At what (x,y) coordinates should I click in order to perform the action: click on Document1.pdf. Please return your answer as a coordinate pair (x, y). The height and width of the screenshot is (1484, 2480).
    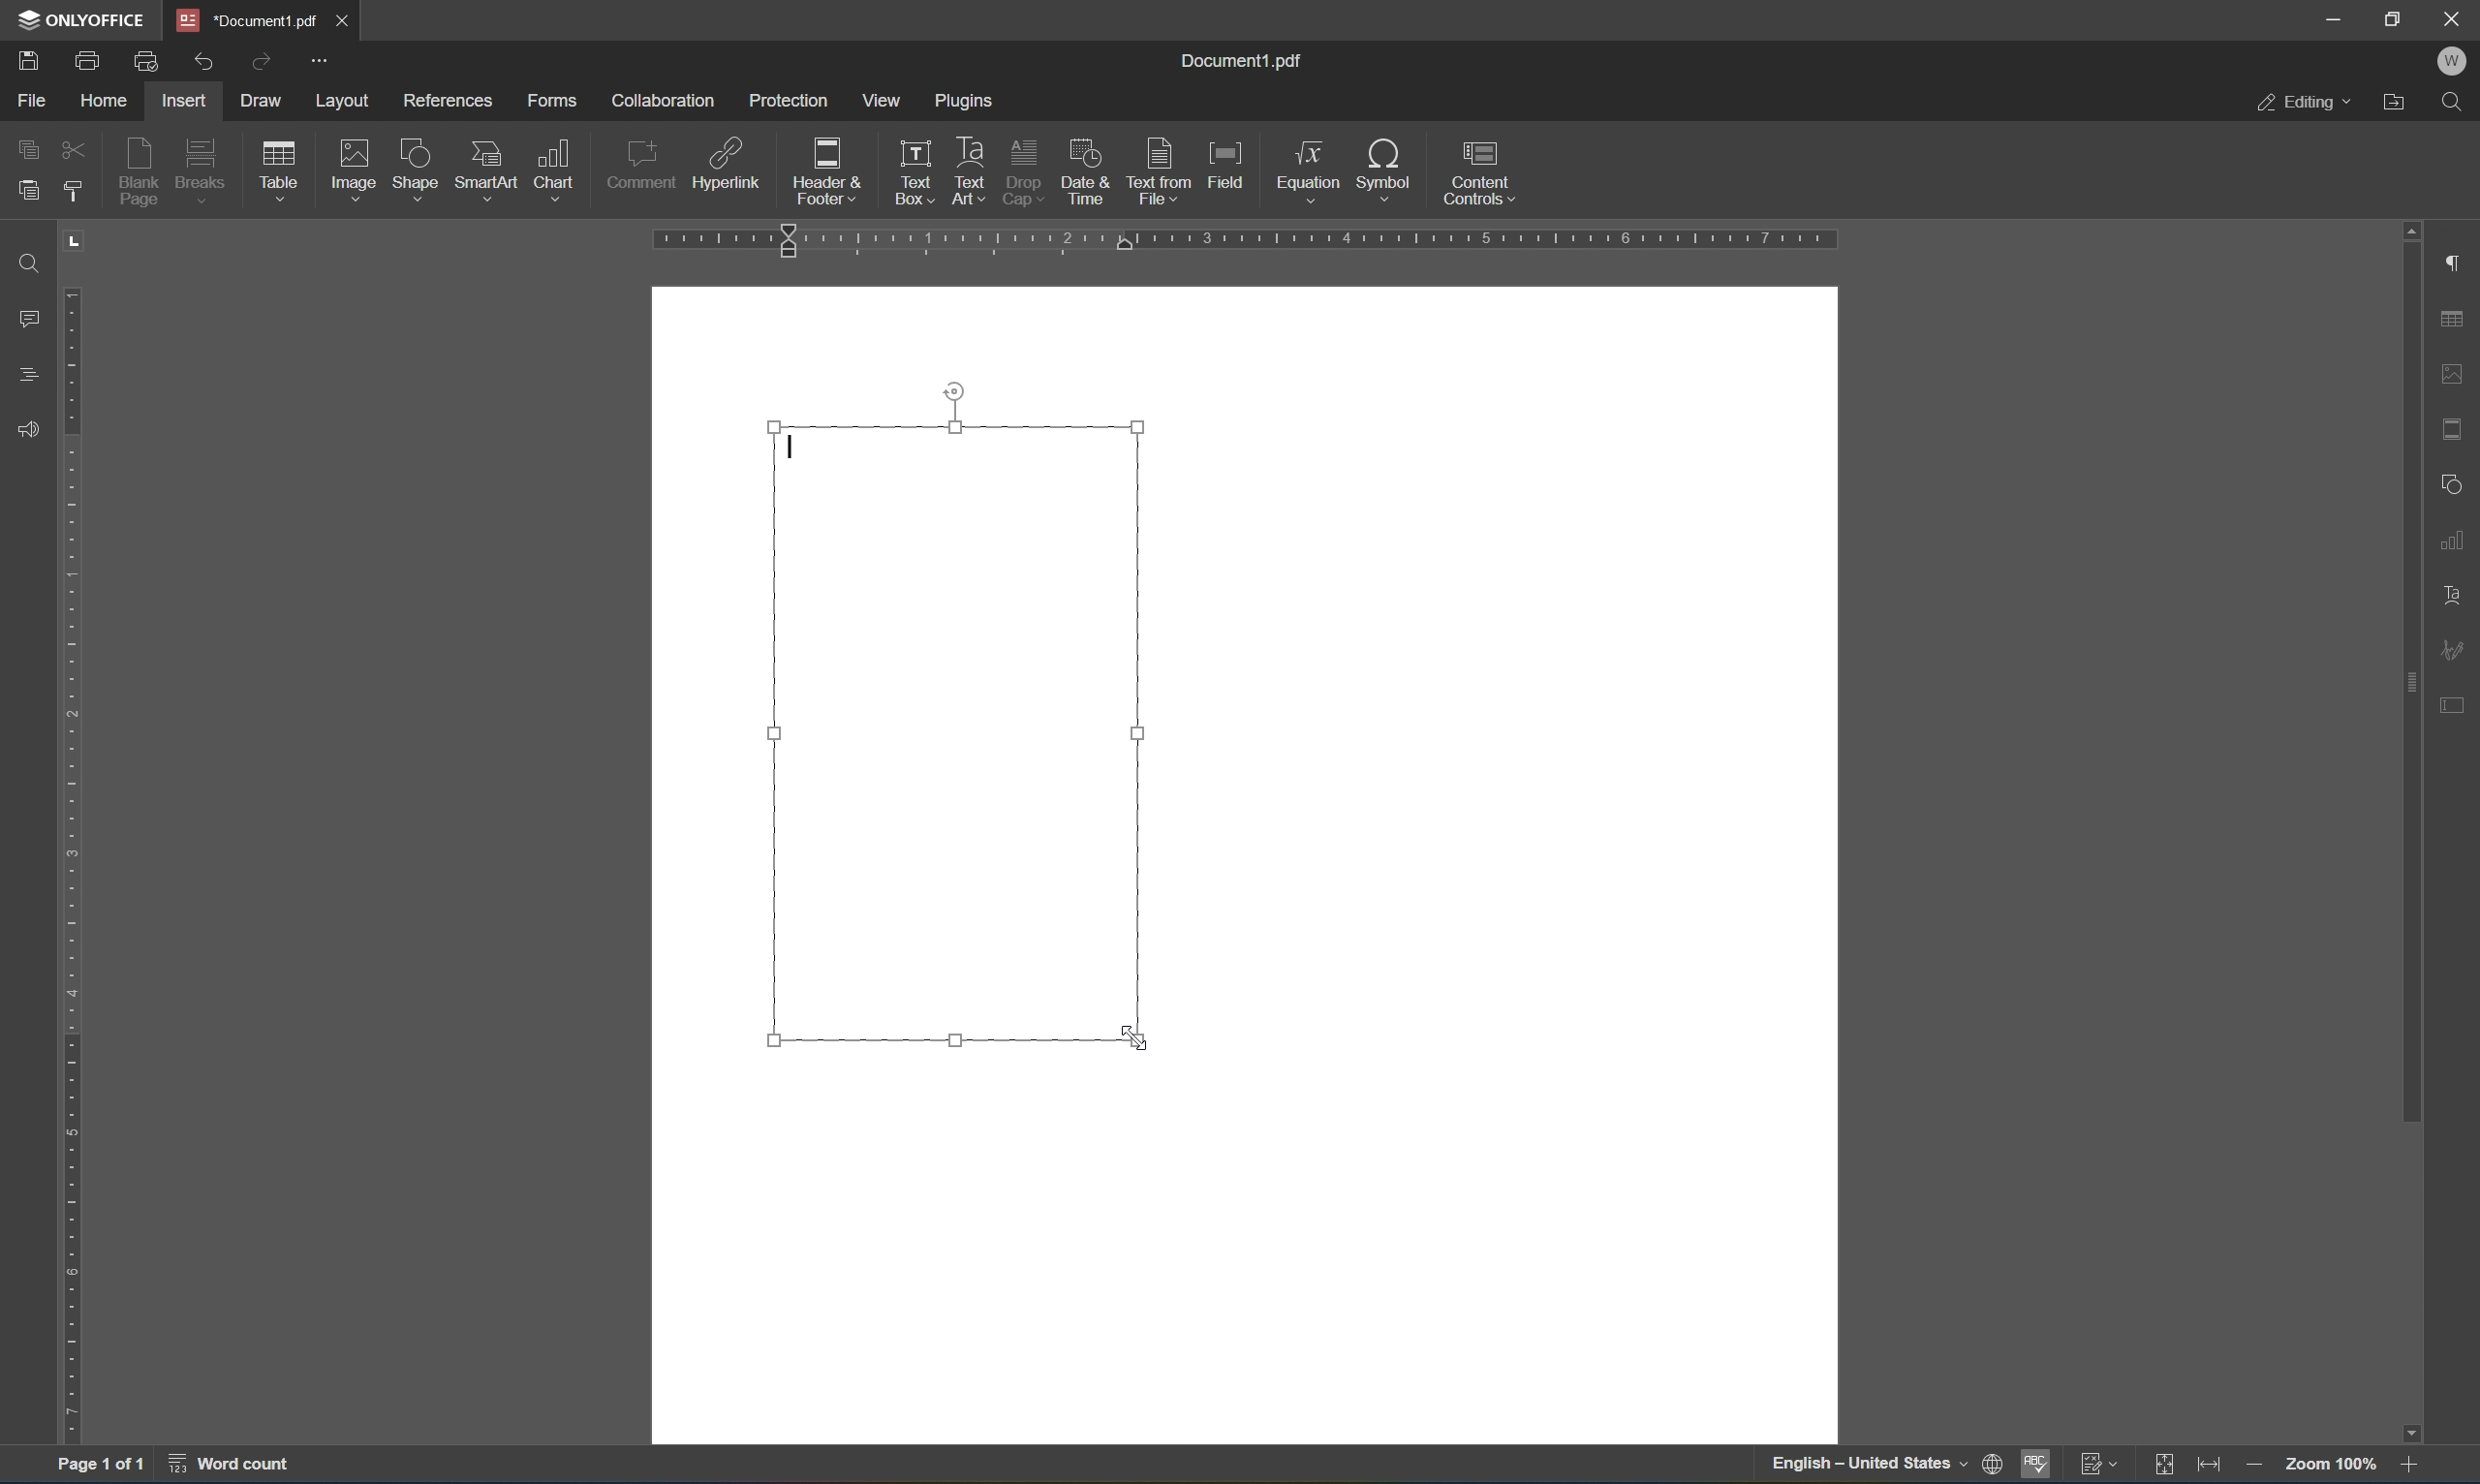
    Looking at the image, I should click on (244, 19).